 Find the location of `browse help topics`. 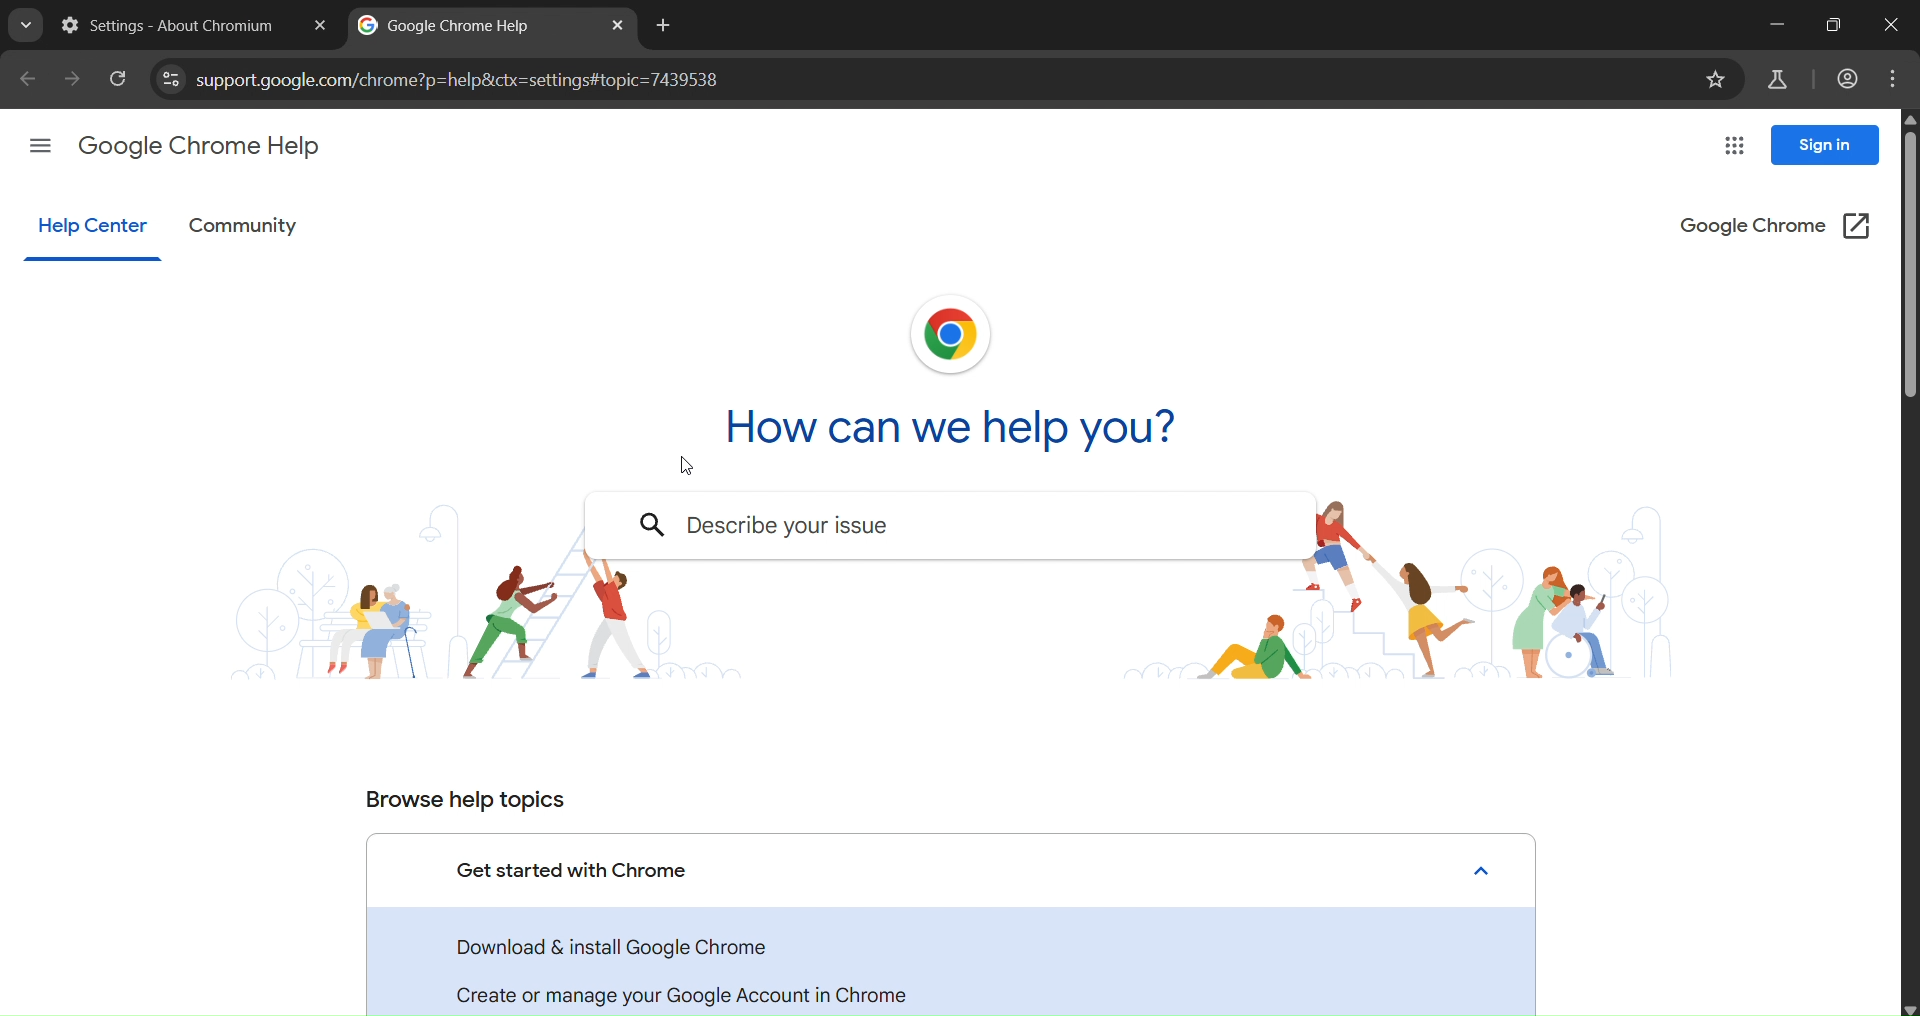

browse help topics is located at coordinates (462, 796).